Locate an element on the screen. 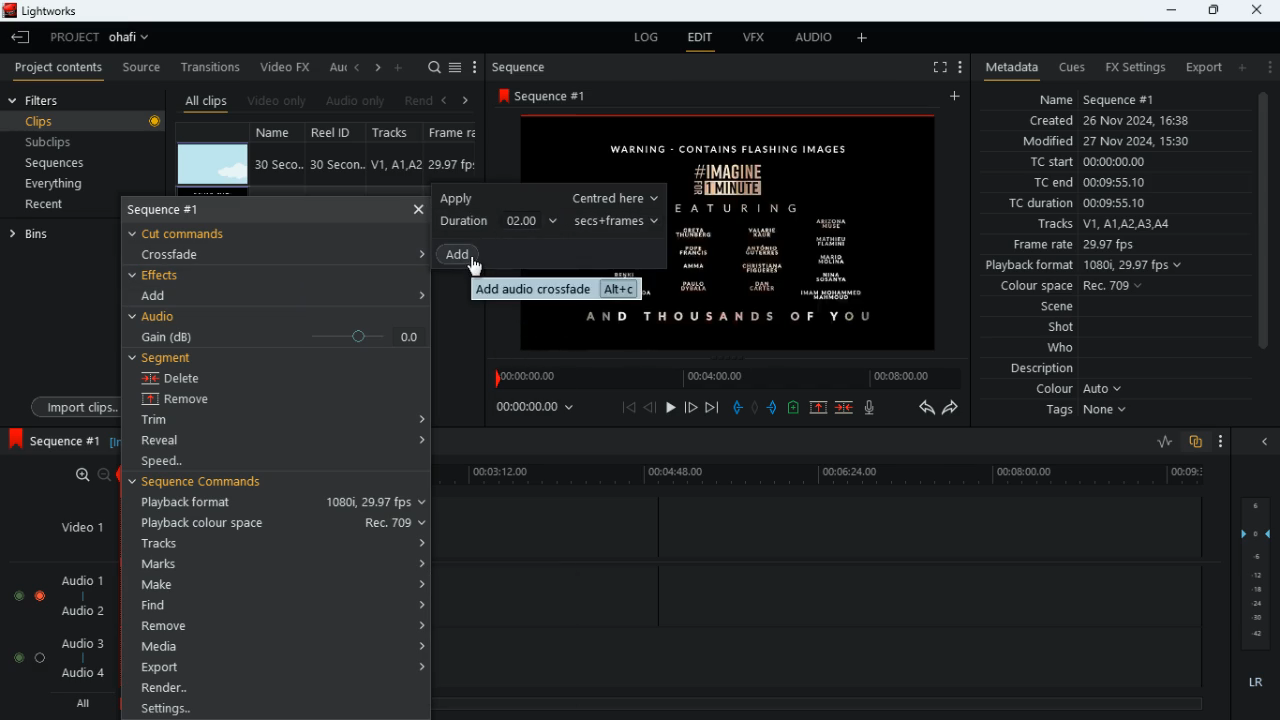  name is located at coordinates (1098, 97).